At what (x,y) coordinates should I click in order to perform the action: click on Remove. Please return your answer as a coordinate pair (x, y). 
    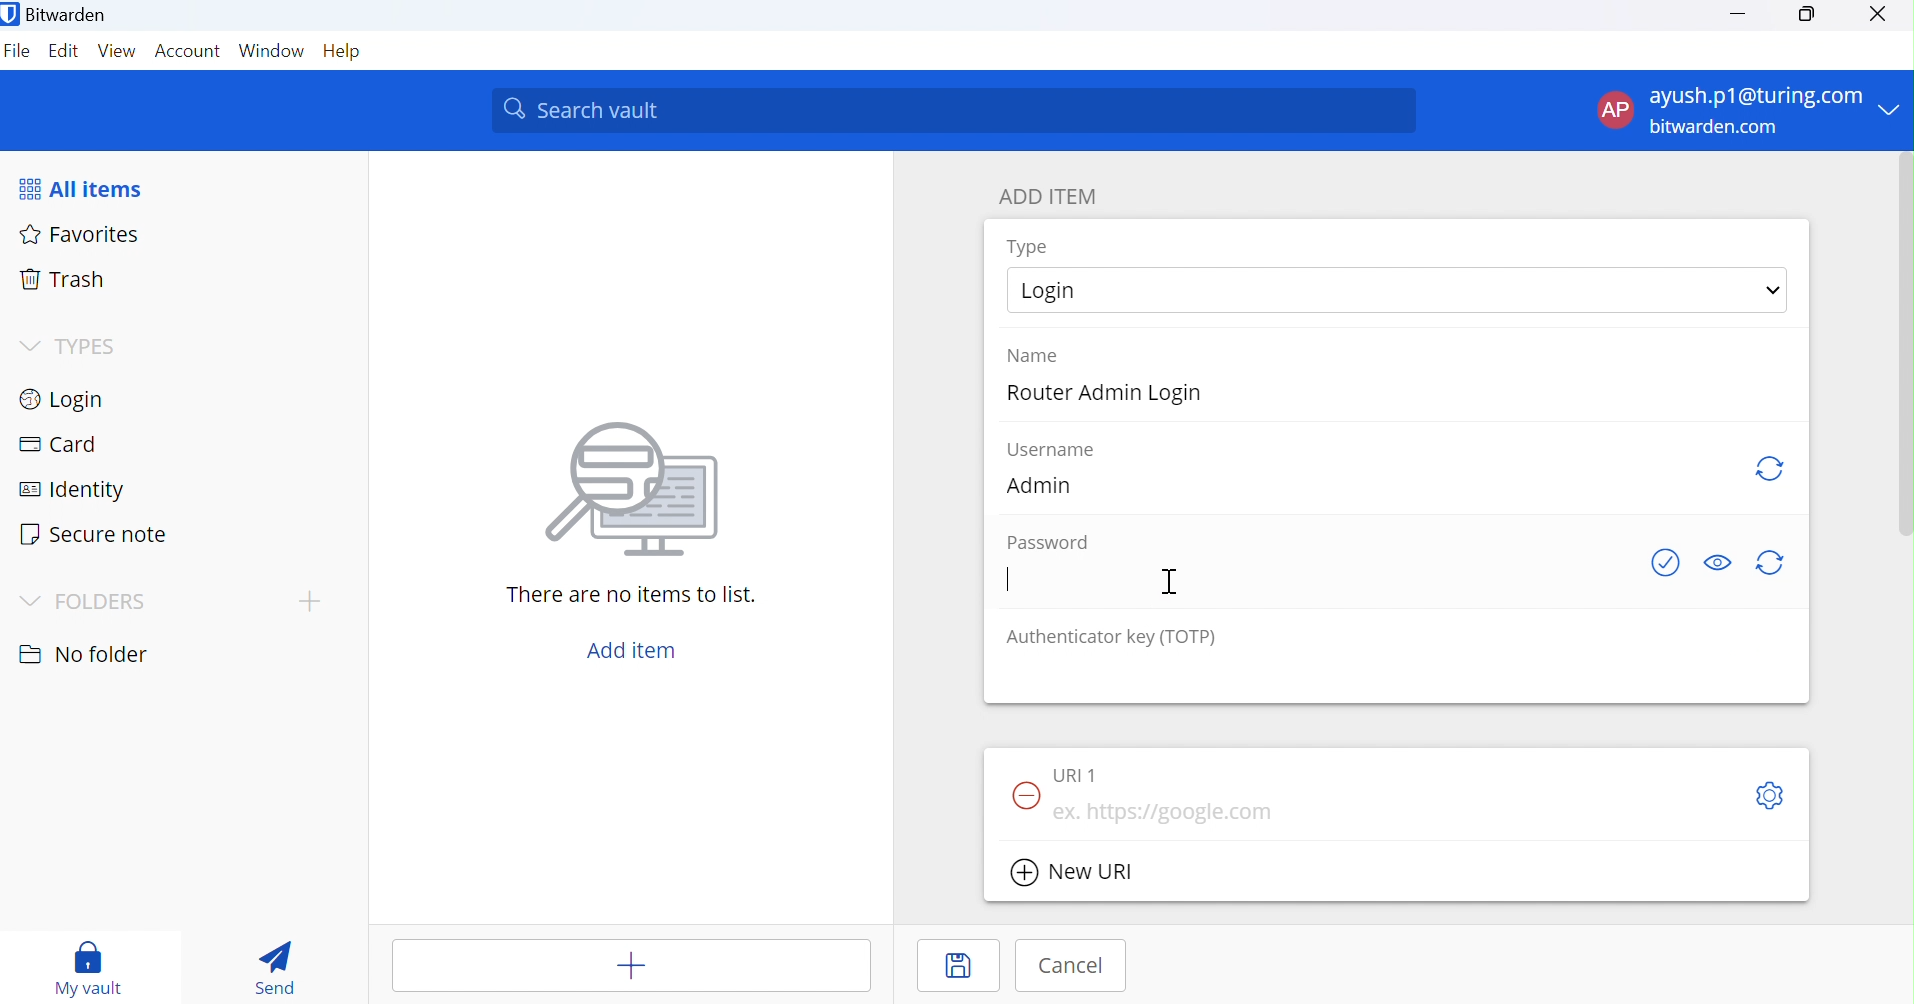
    Looking at the image, I should click on (1025, 797).